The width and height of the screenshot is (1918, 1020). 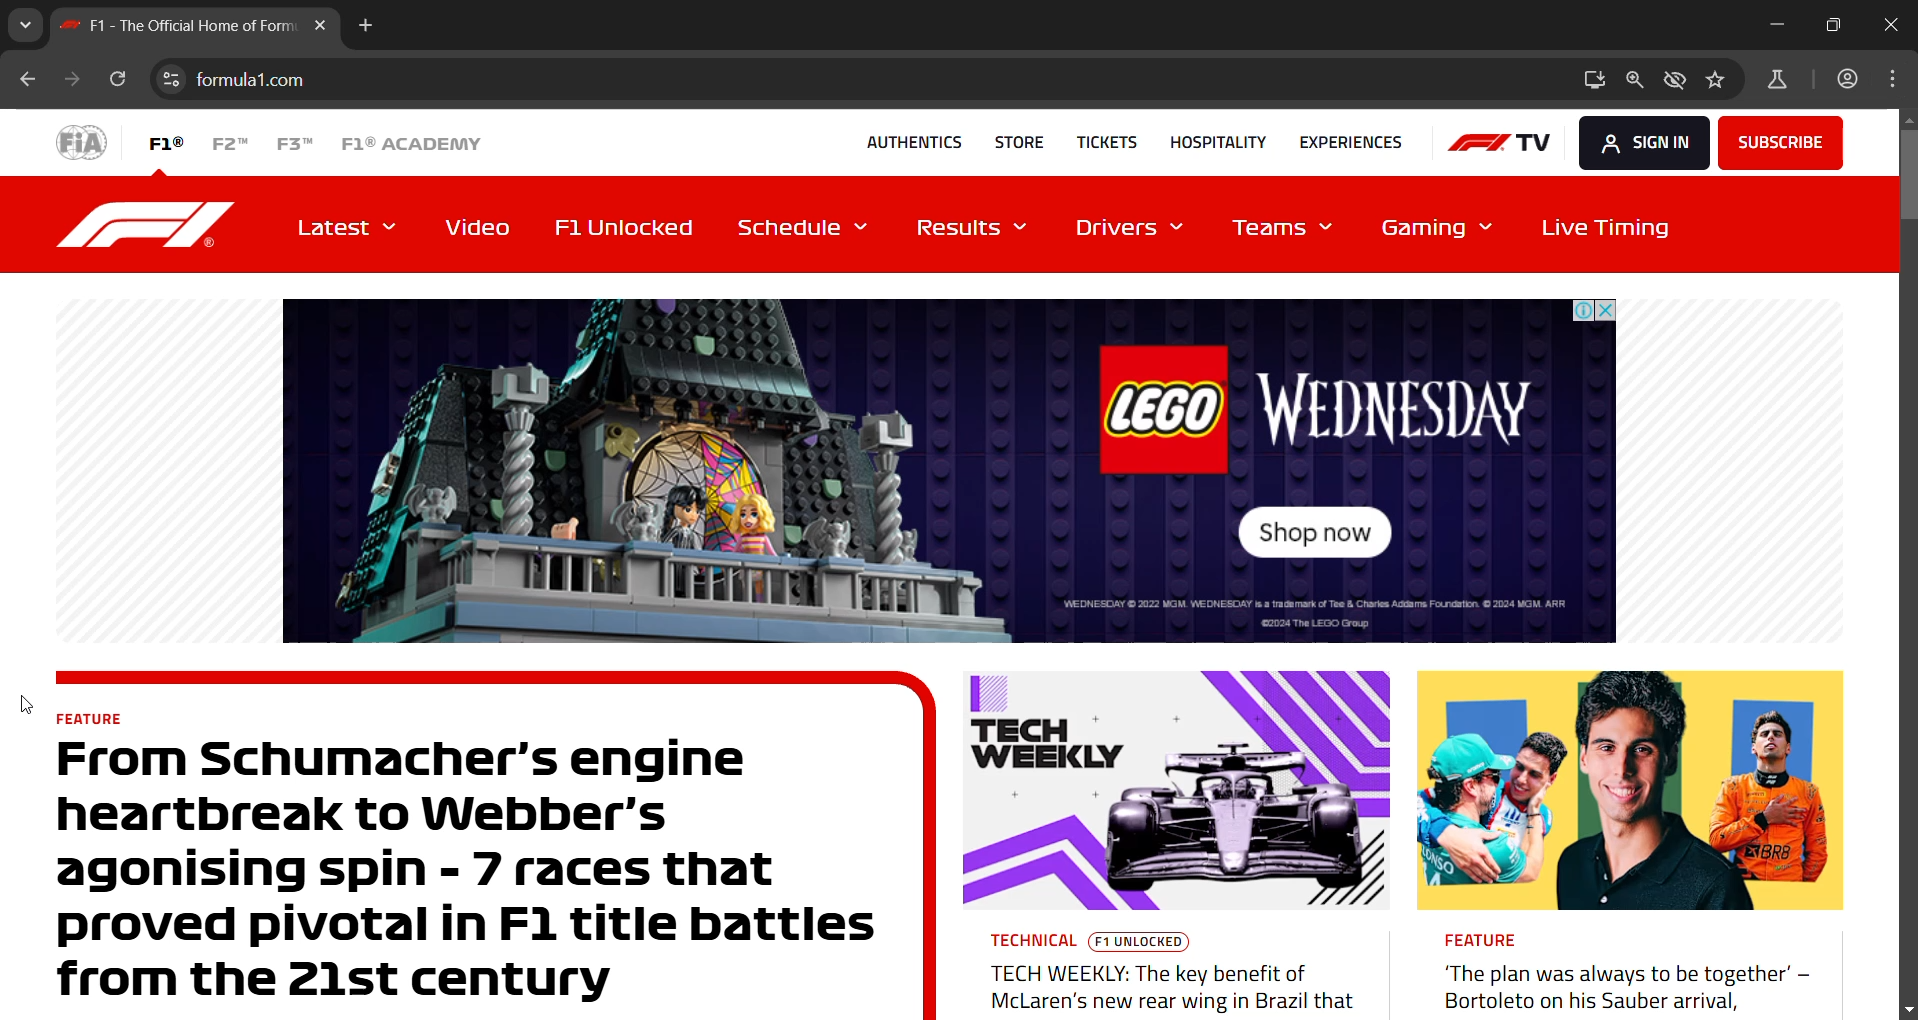 I want to click on F1®, so click(x=164, y=142).